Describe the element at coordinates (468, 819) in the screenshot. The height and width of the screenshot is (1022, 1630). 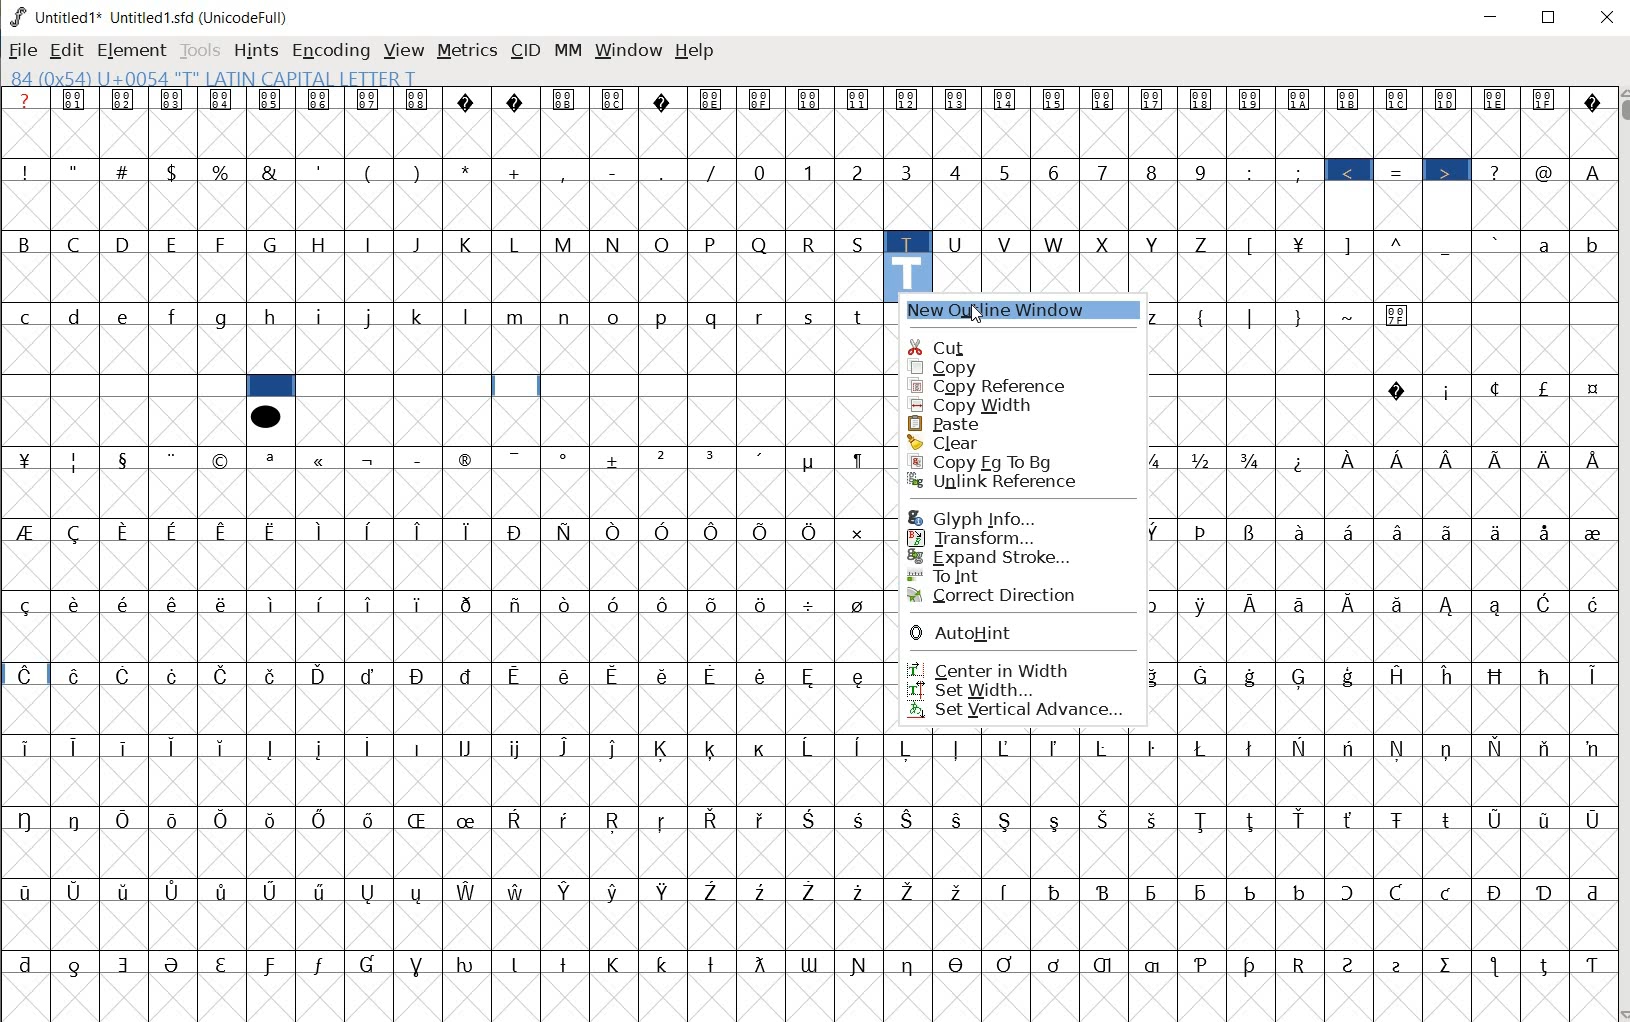
I see `Symbol` at that location.